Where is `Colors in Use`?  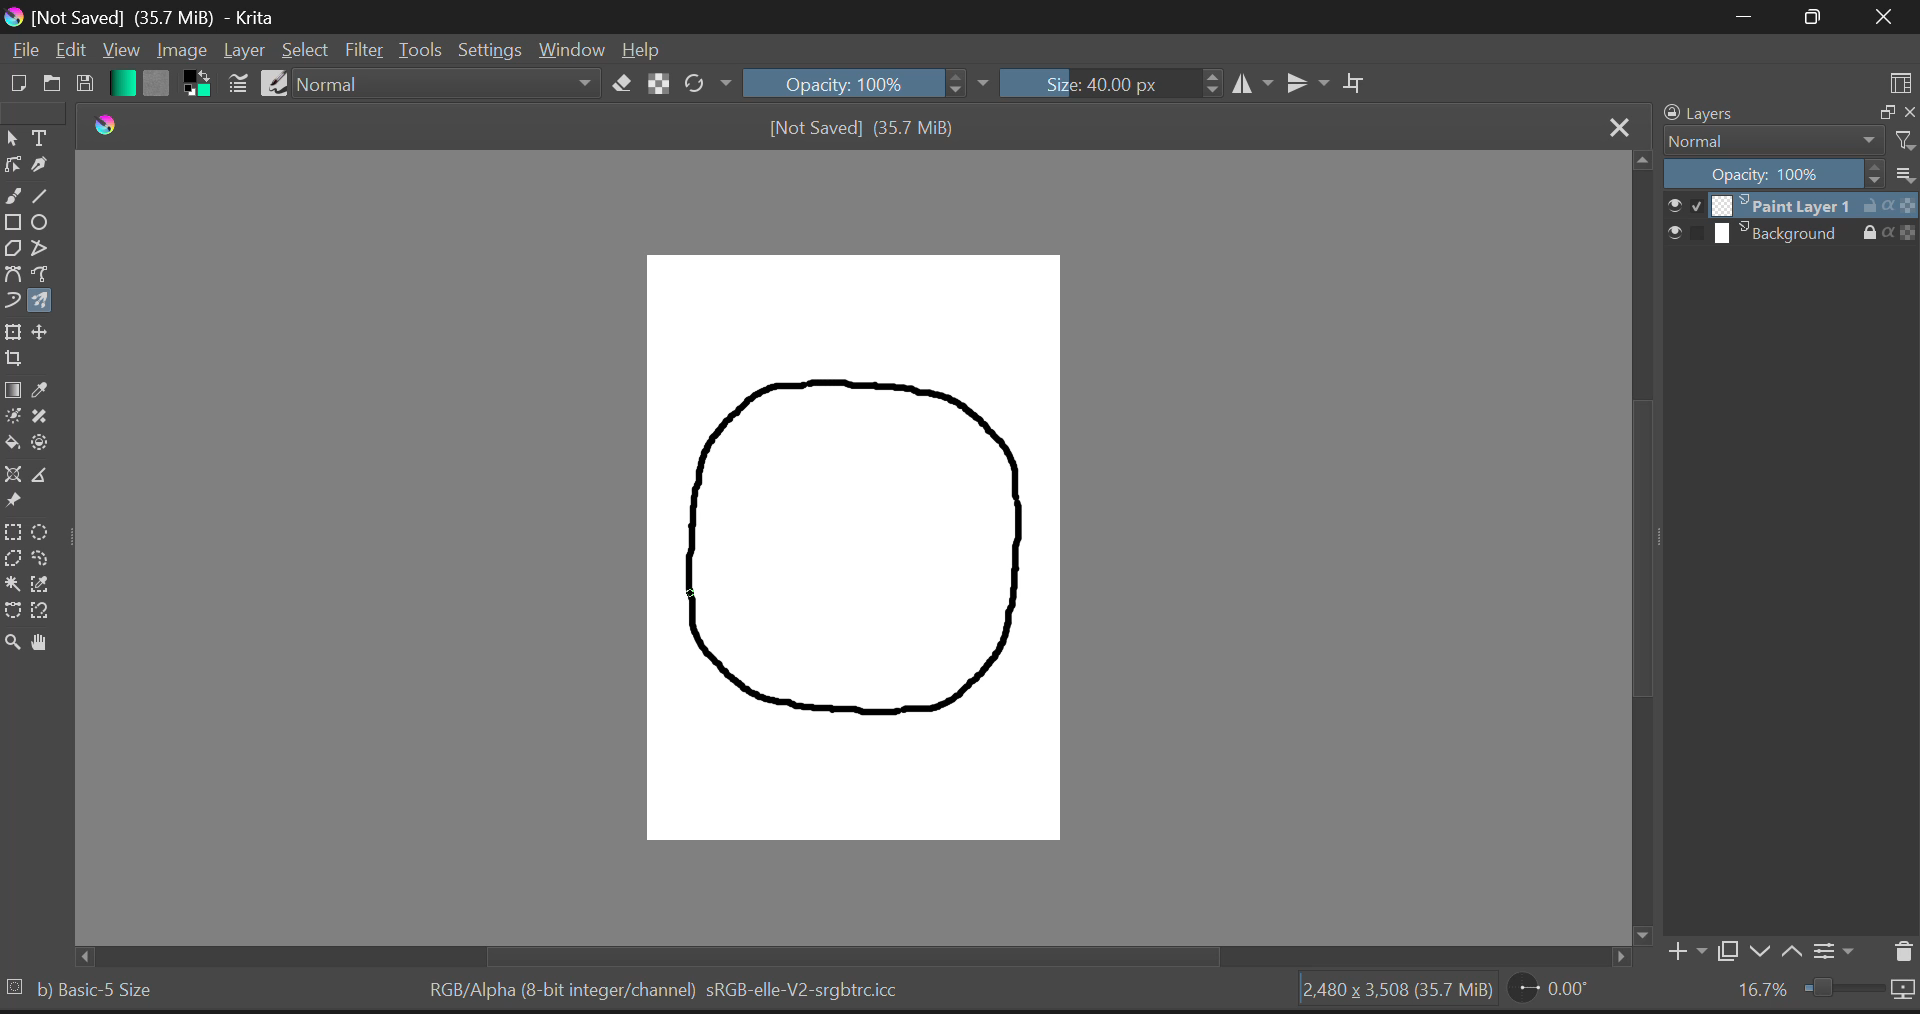 Colors in Use is located at coordinates (196, 83).